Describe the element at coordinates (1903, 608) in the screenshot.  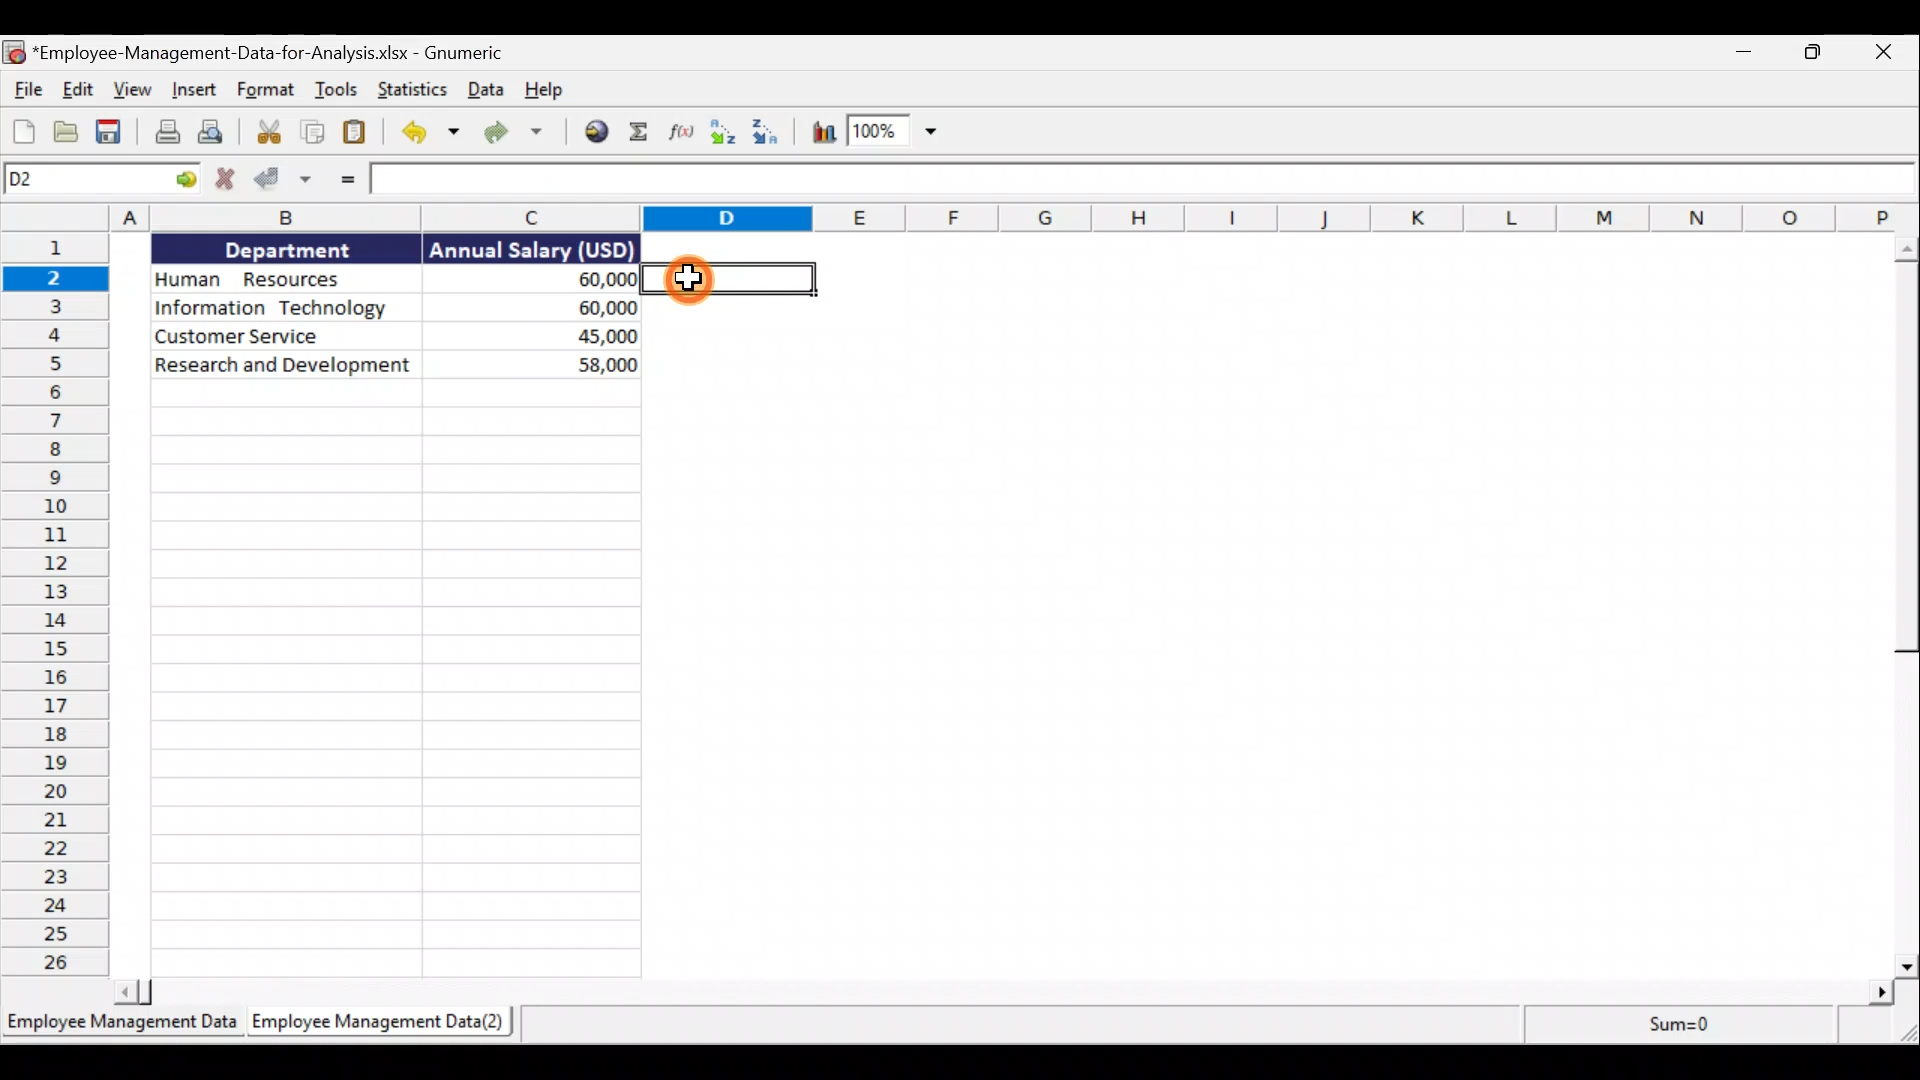
I see `scroll bar` at that location.